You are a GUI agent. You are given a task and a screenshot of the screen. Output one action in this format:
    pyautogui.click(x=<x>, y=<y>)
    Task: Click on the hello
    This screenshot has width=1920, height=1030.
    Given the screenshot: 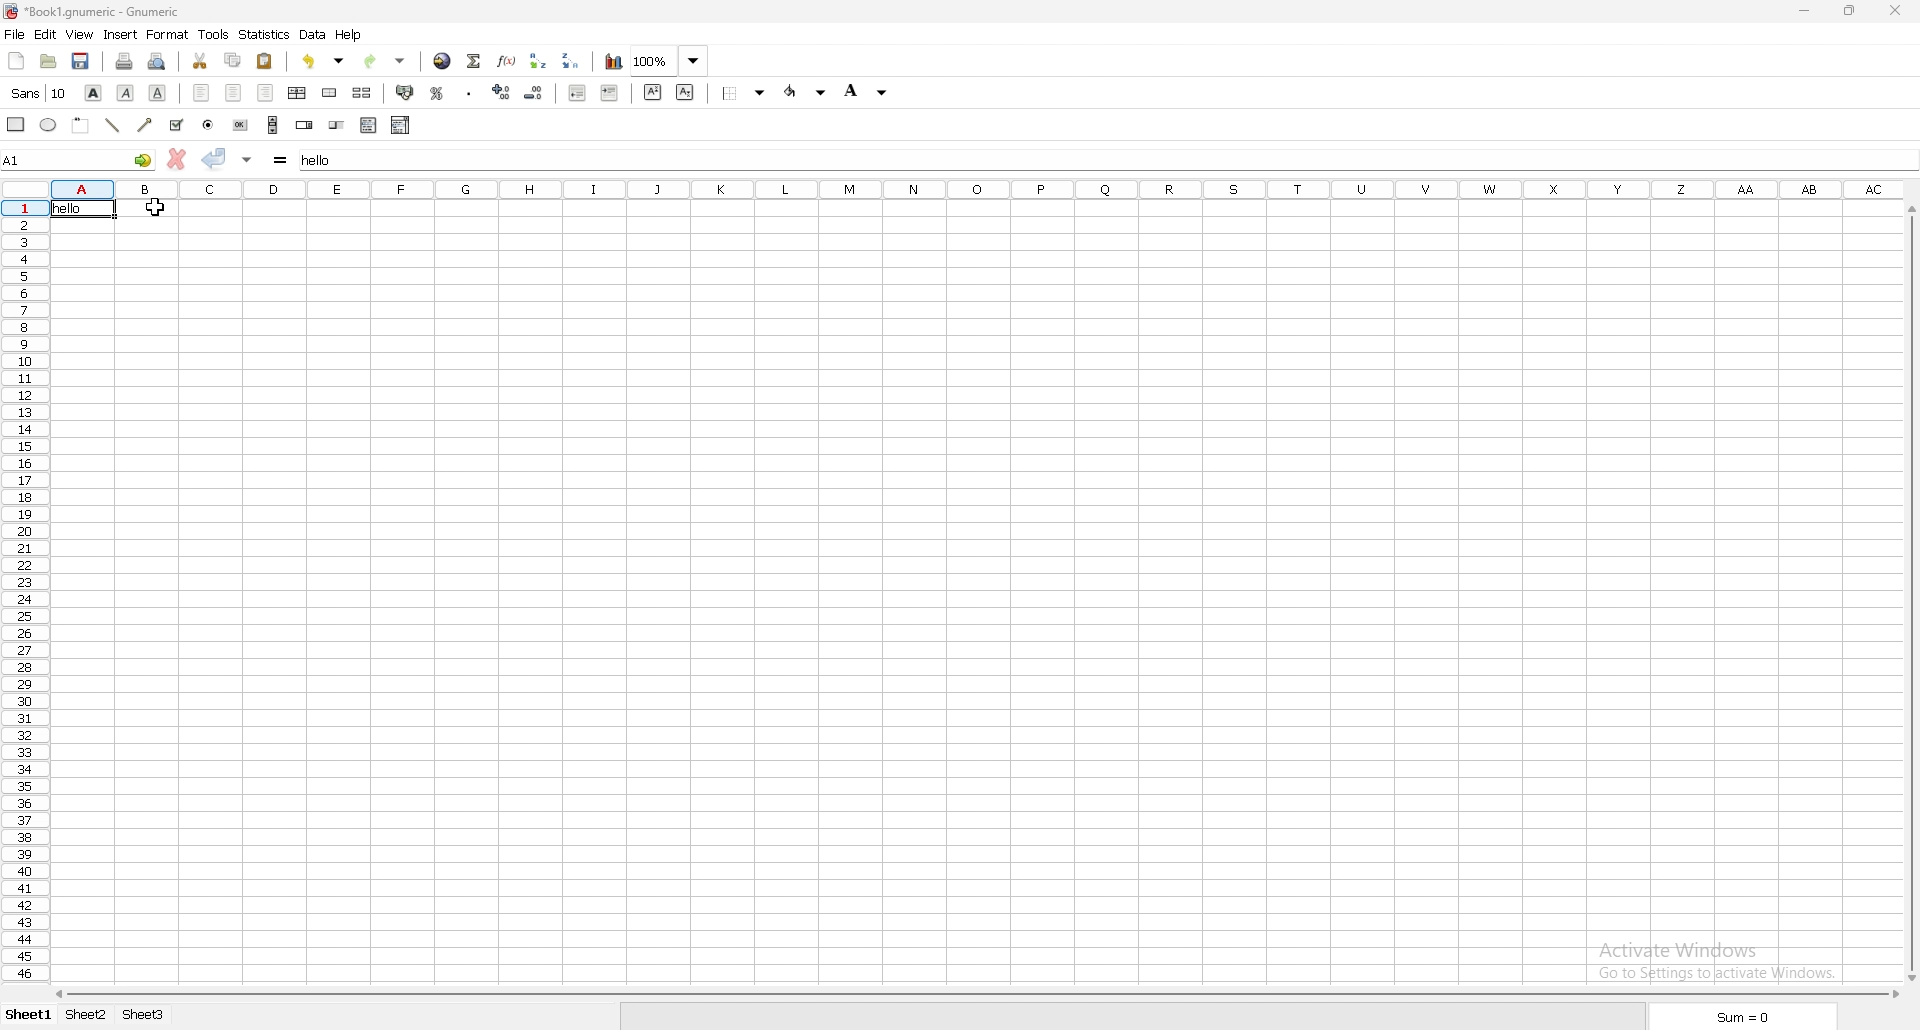 What is the action you would take?
    pyautogui.click(x=67, y=213)
    